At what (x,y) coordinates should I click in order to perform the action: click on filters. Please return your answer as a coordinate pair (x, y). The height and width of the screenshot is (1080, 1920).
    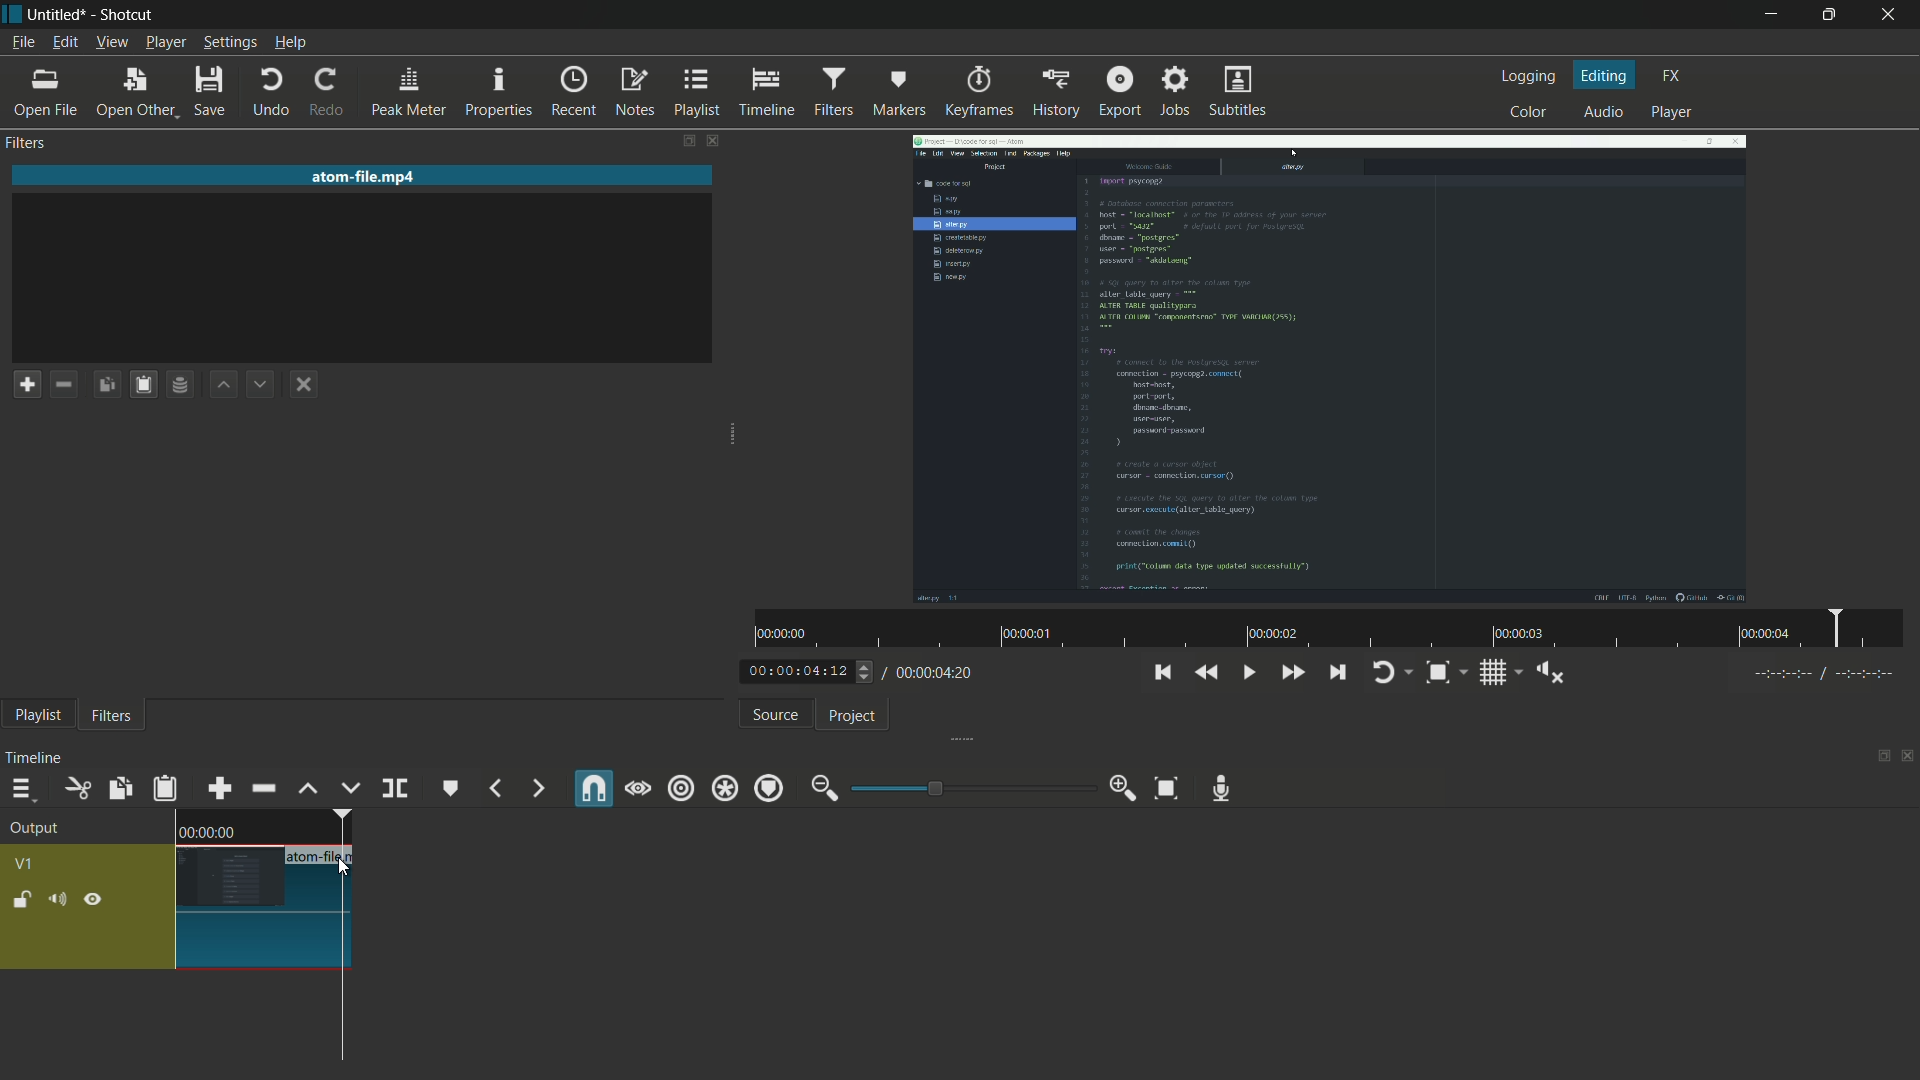
    Looking at the image, I should click on (111, 717).